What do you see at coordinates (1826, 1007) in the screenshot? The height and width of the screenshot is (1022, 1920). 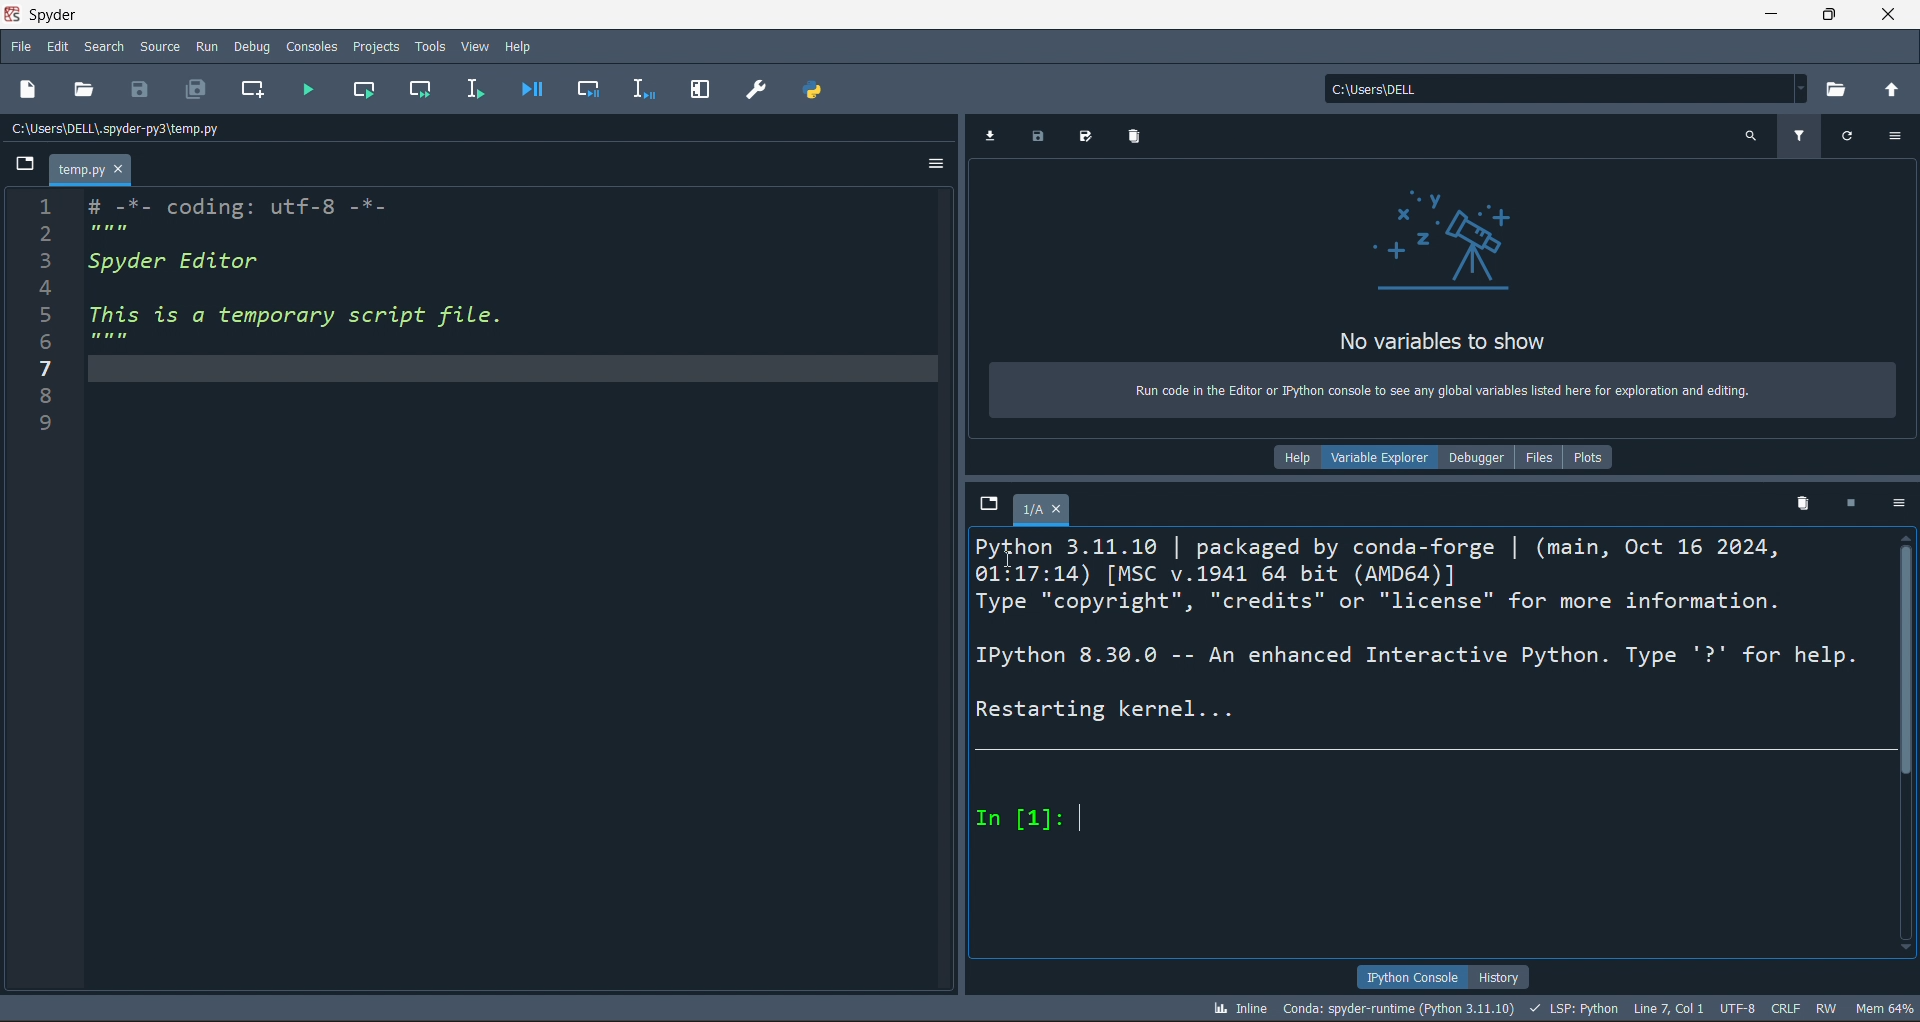 I see `RW` at bounding box center [1826, 1007].